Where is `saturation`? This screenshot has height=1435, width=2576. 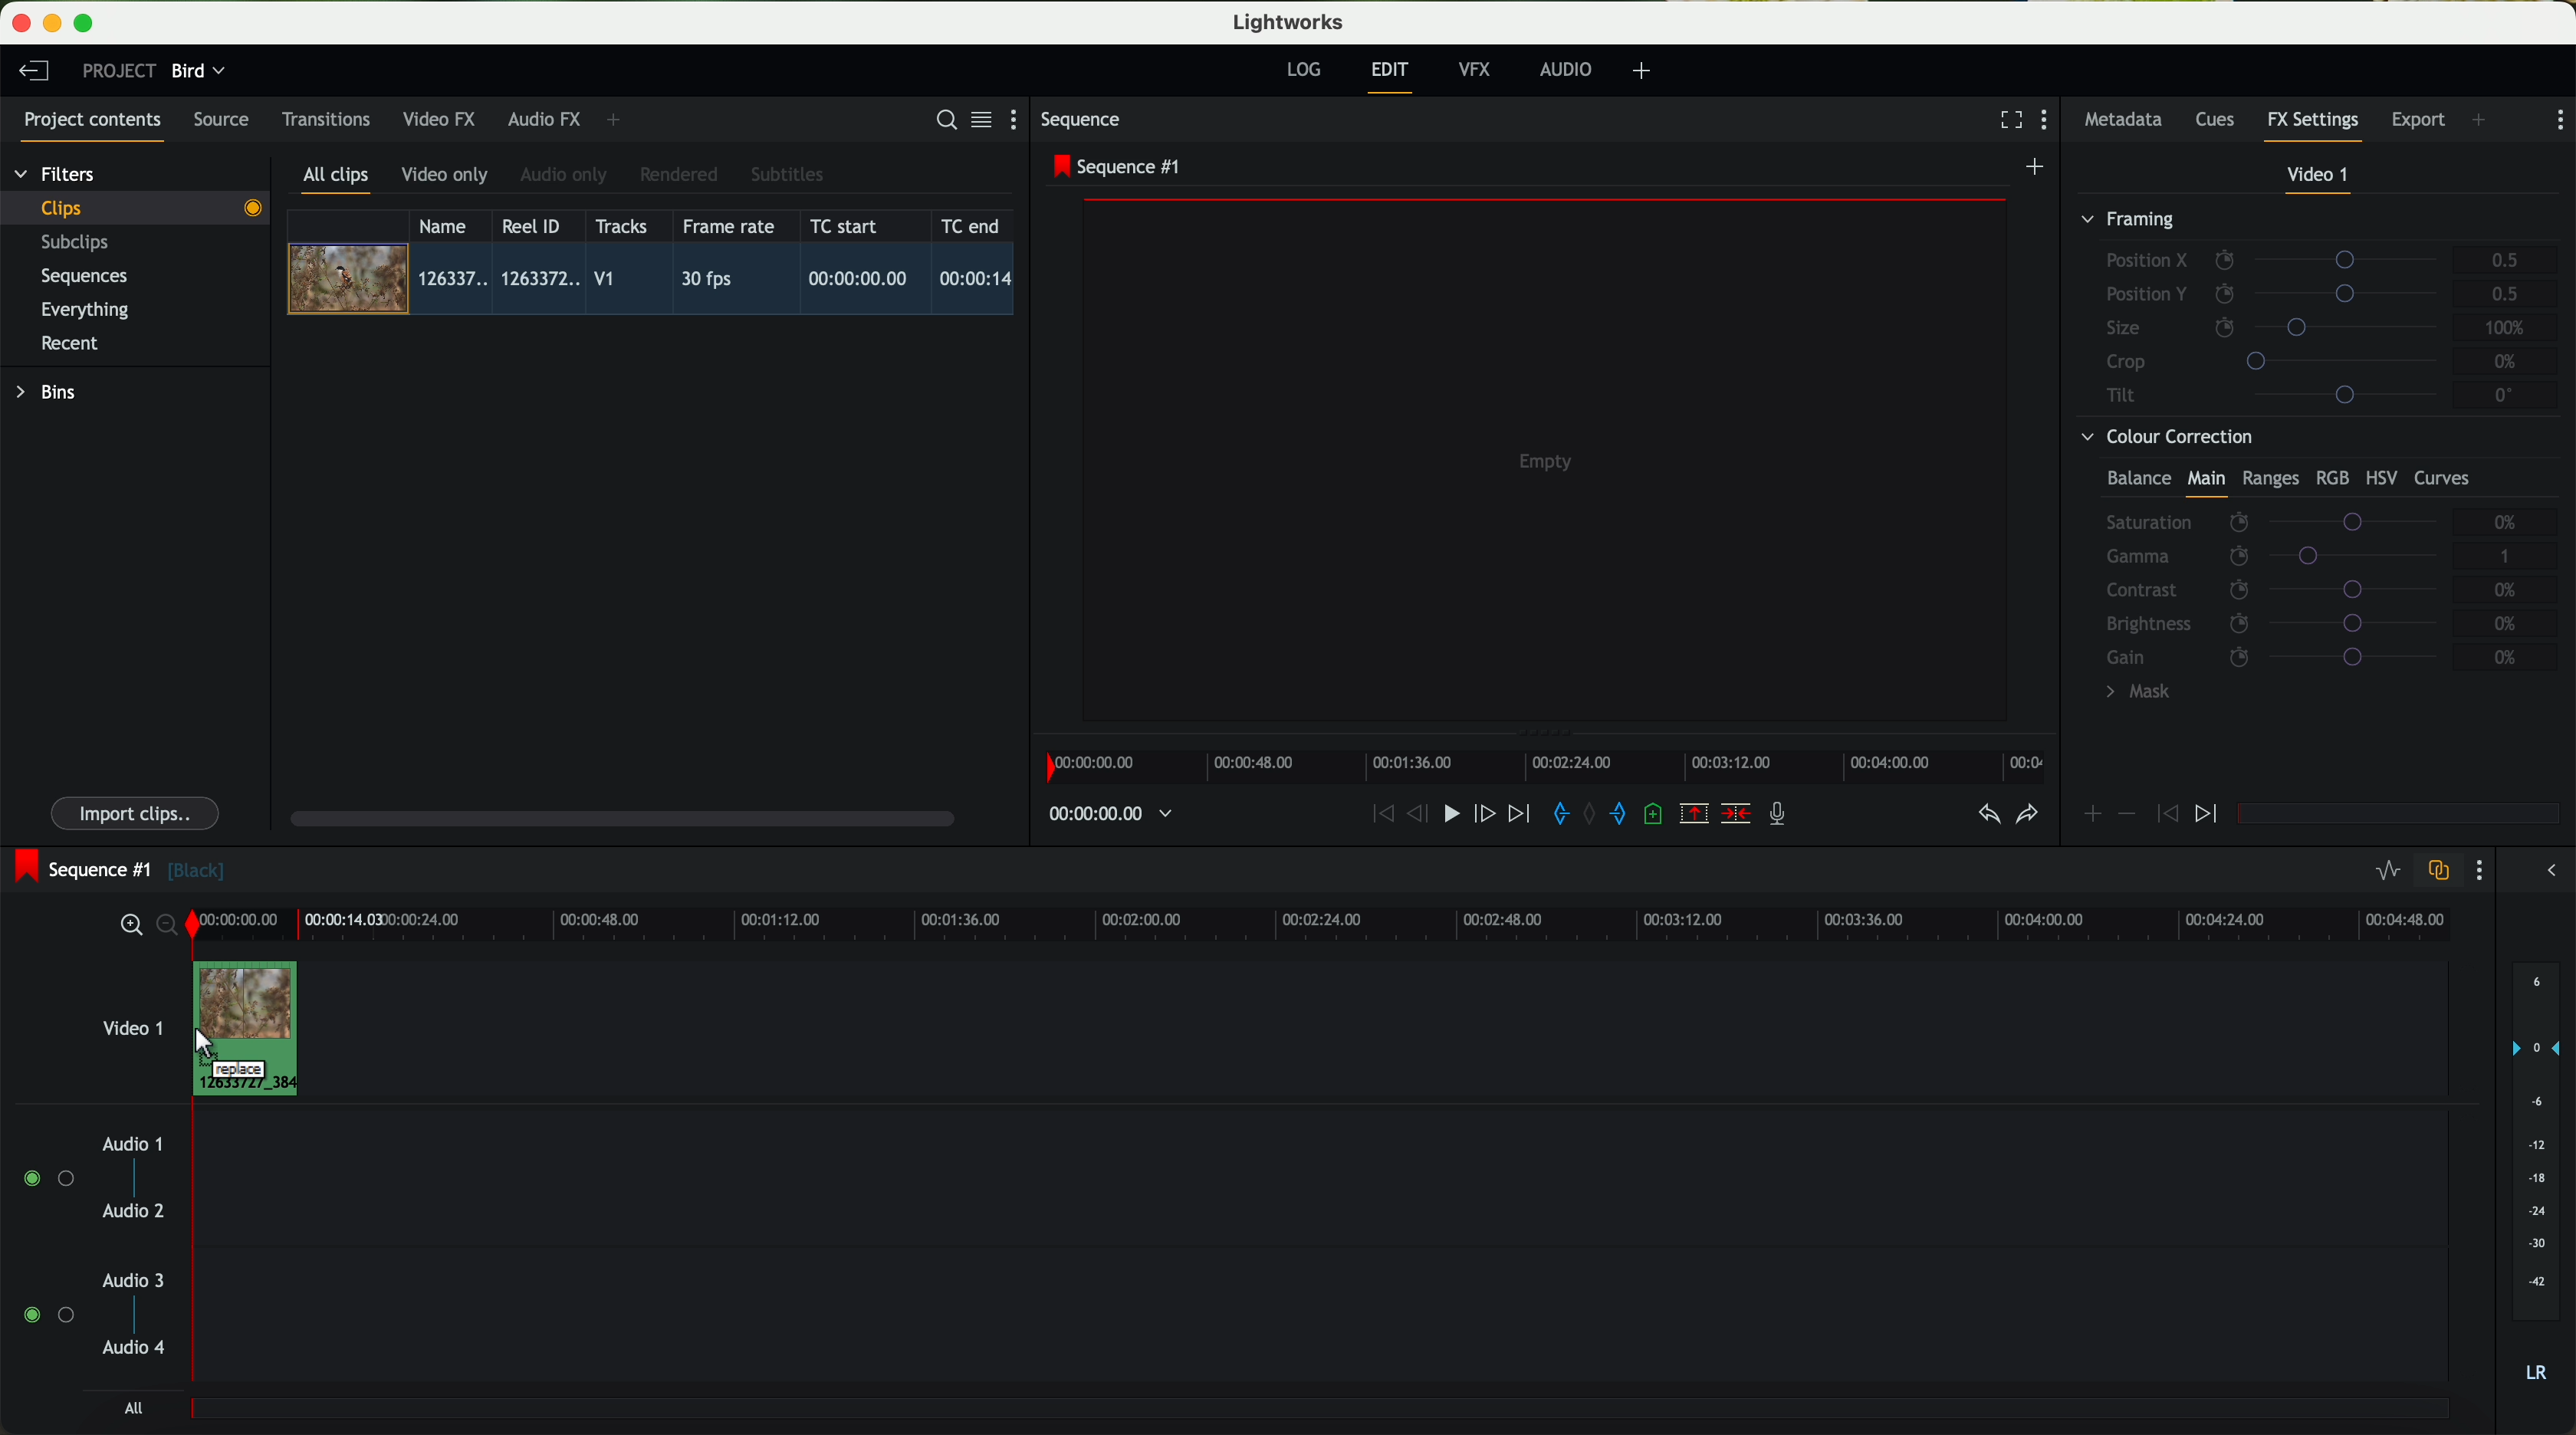
saturation is located at coordinates (2283, 522).